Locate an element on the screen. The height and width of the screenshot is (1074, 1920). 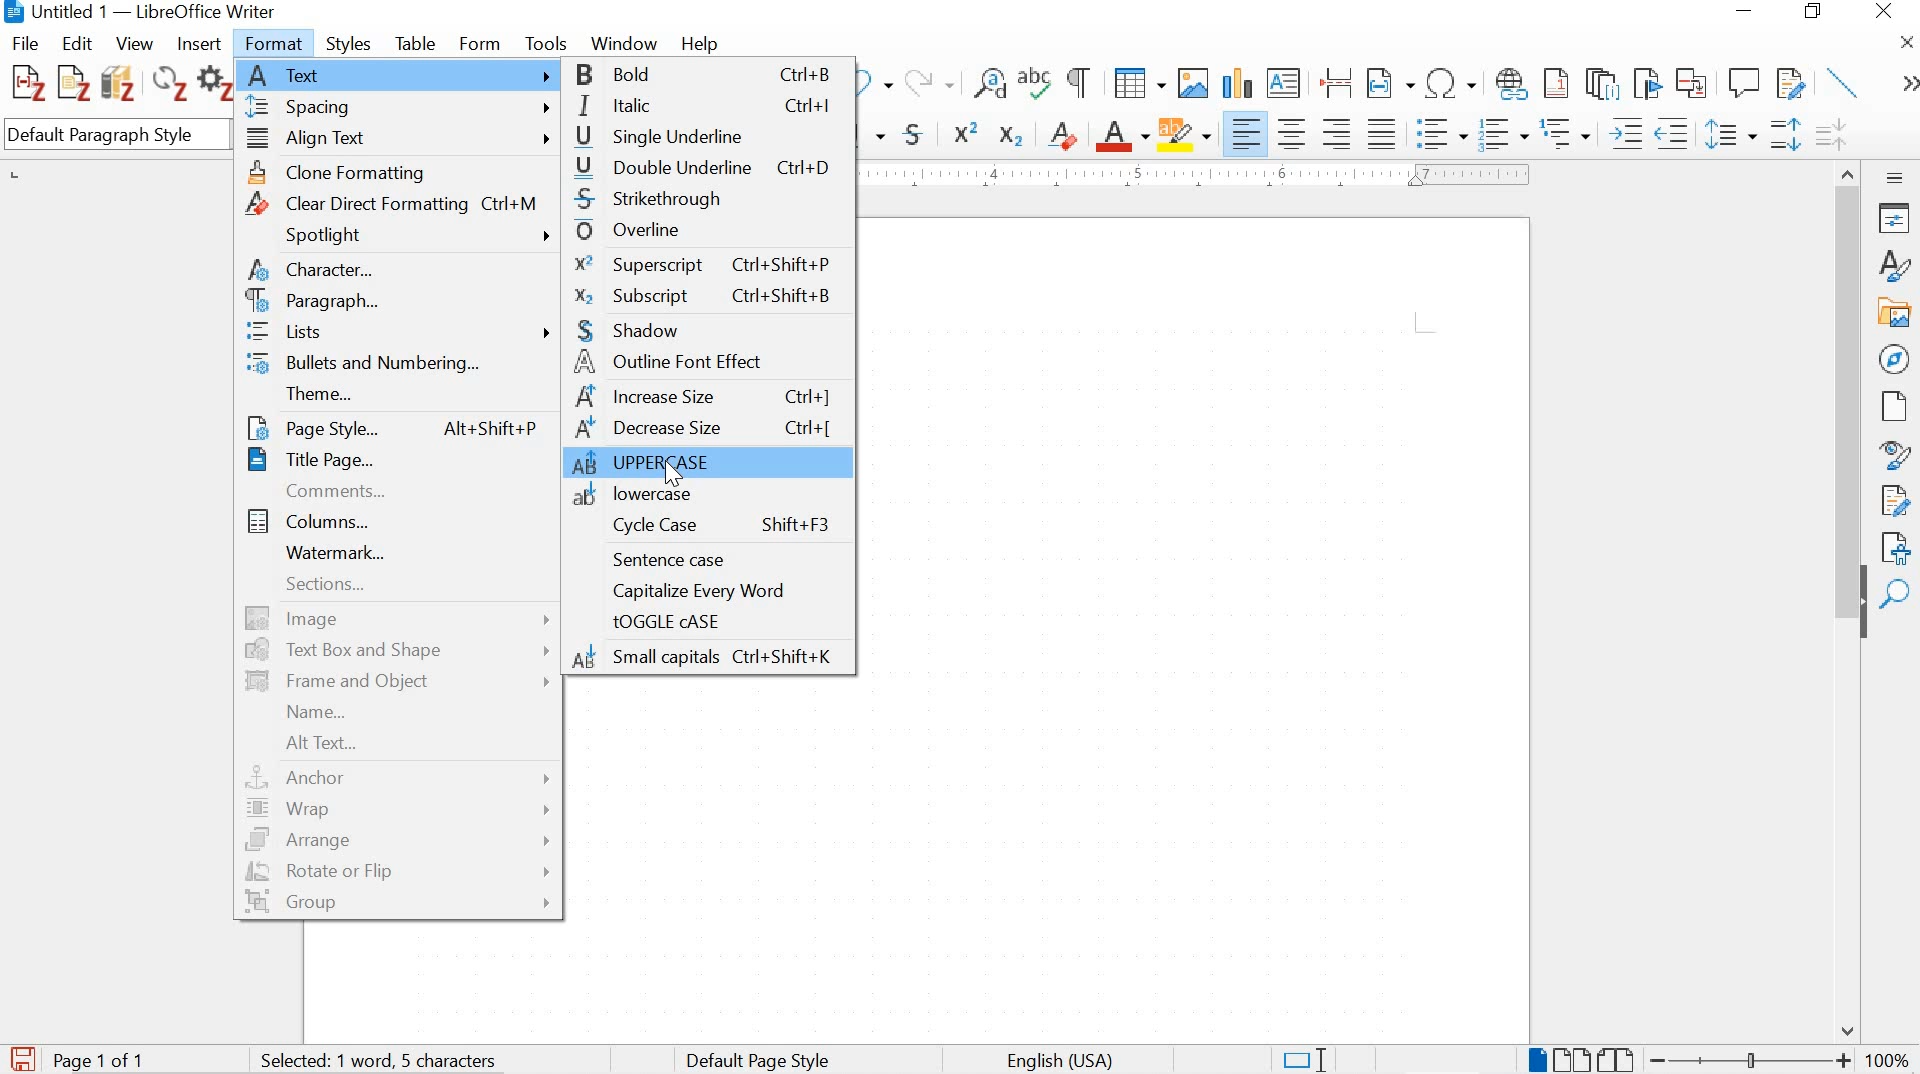
columns is located at coordinates (396, 520).